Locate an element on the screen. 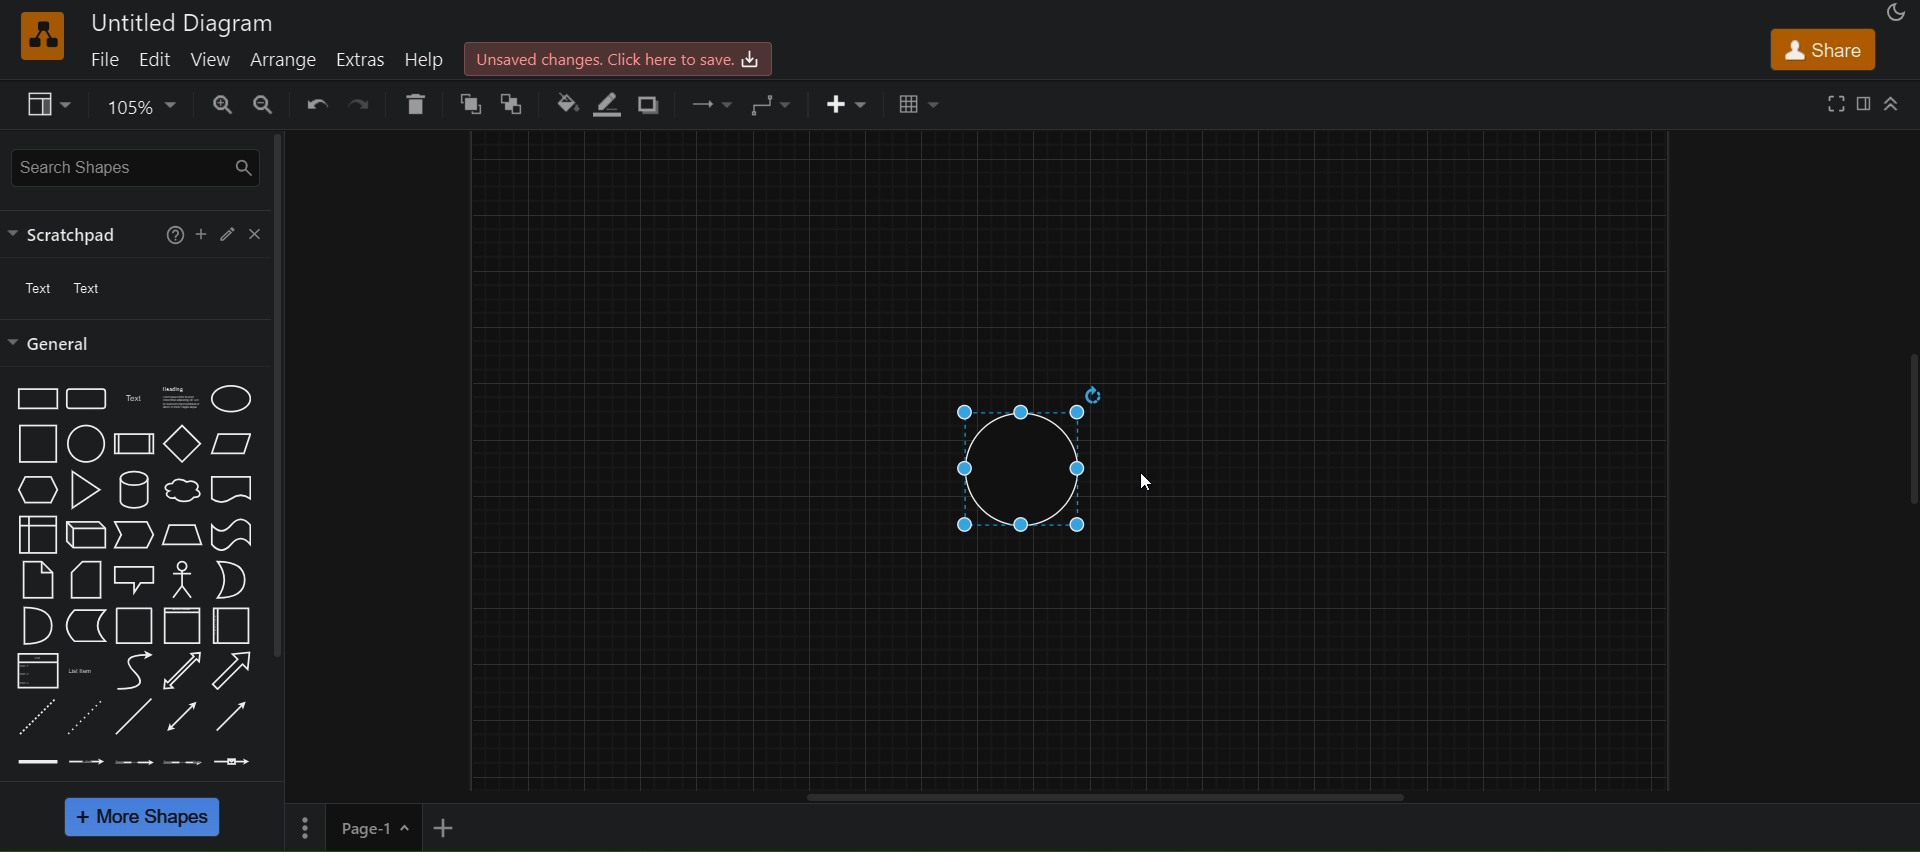 This screenshot has height=852, width=1920. and is located at coordinates (34, 625).